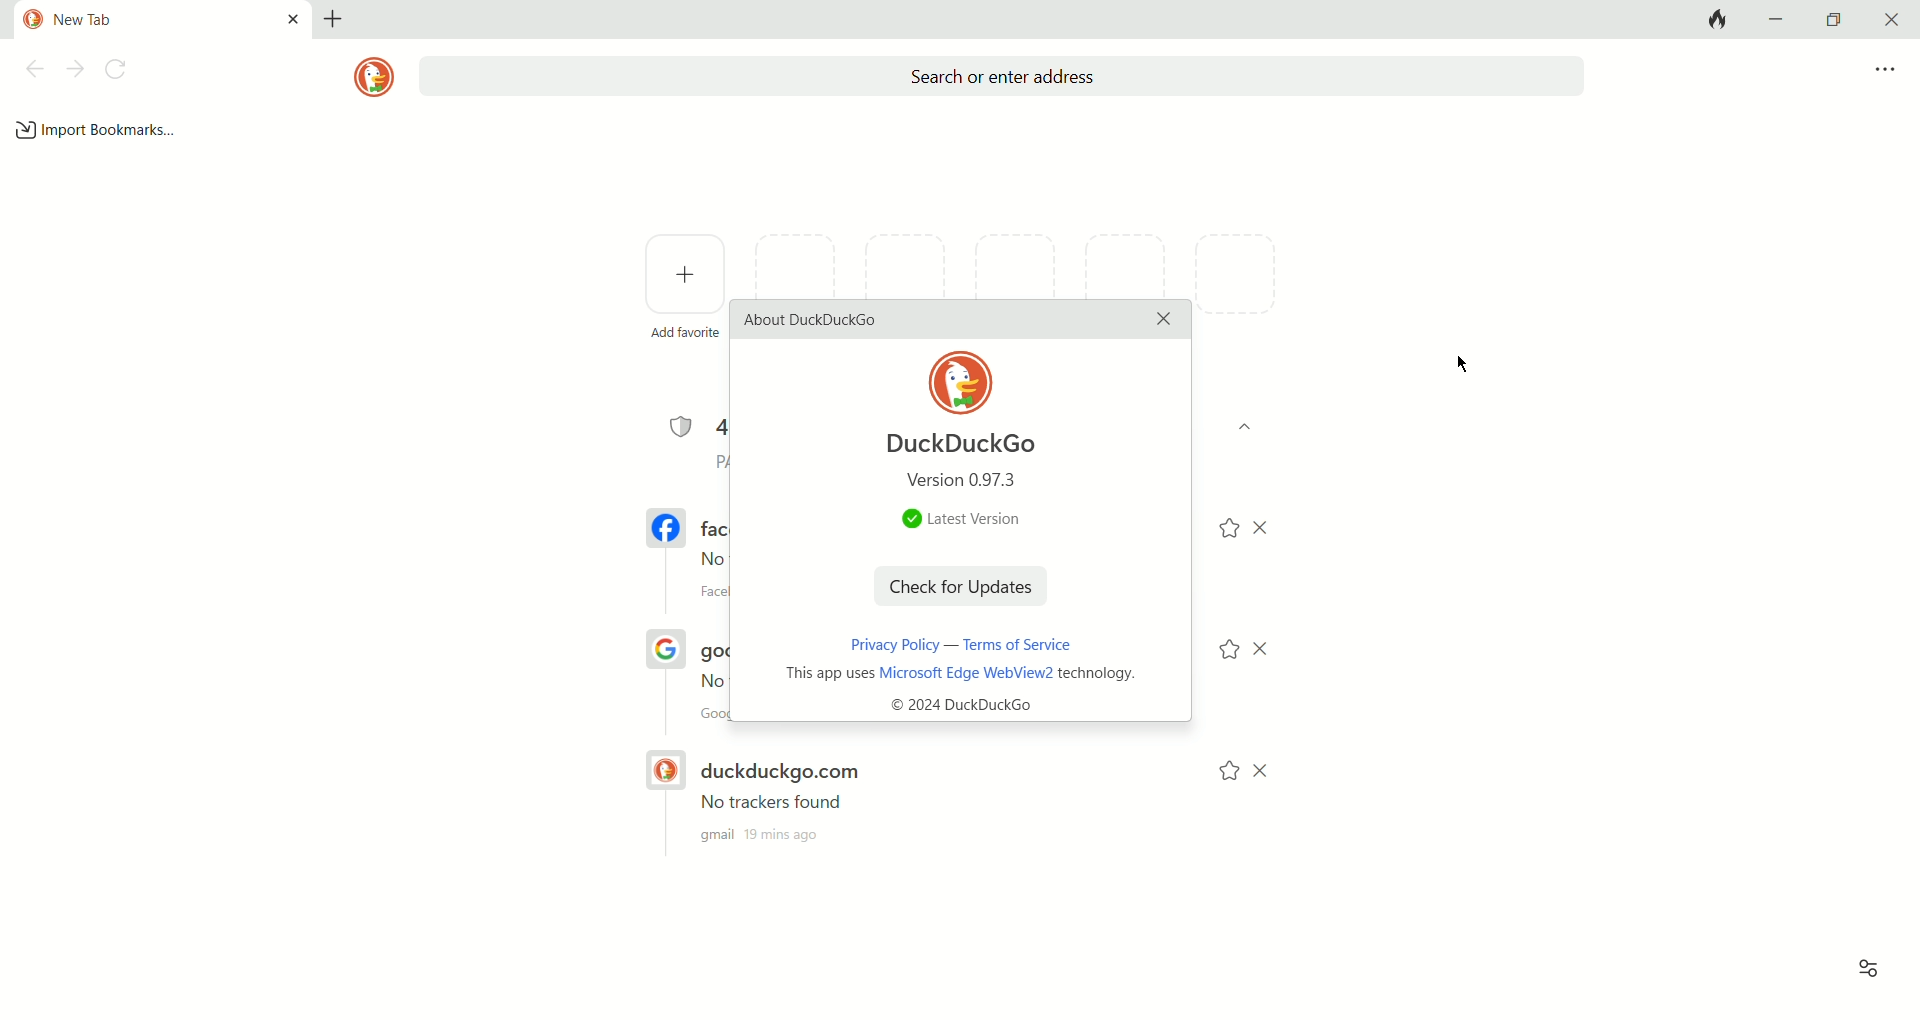  What do you see at coordinates (813, 319) in the screenshot?
I see `AboutDuckDuckGo` at bounding box center [813, 319].